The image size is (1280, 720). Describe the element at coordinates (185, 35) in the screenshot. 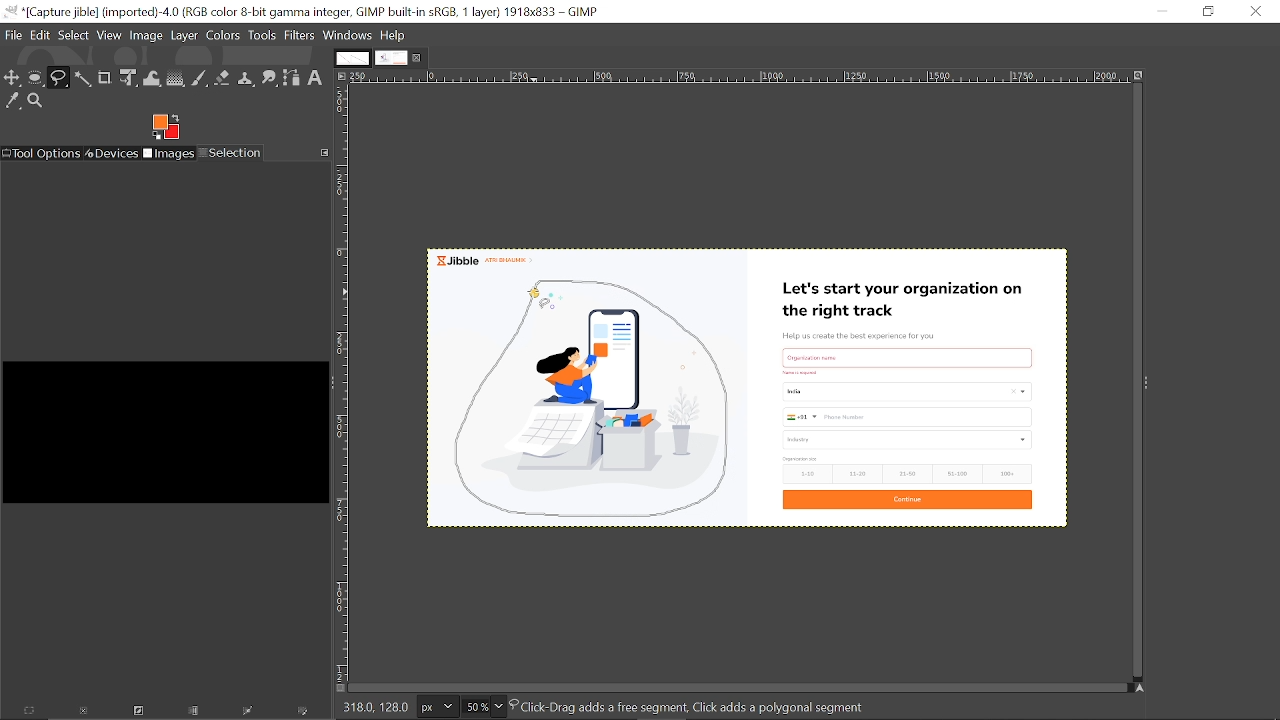

I see `Layer` at that location.